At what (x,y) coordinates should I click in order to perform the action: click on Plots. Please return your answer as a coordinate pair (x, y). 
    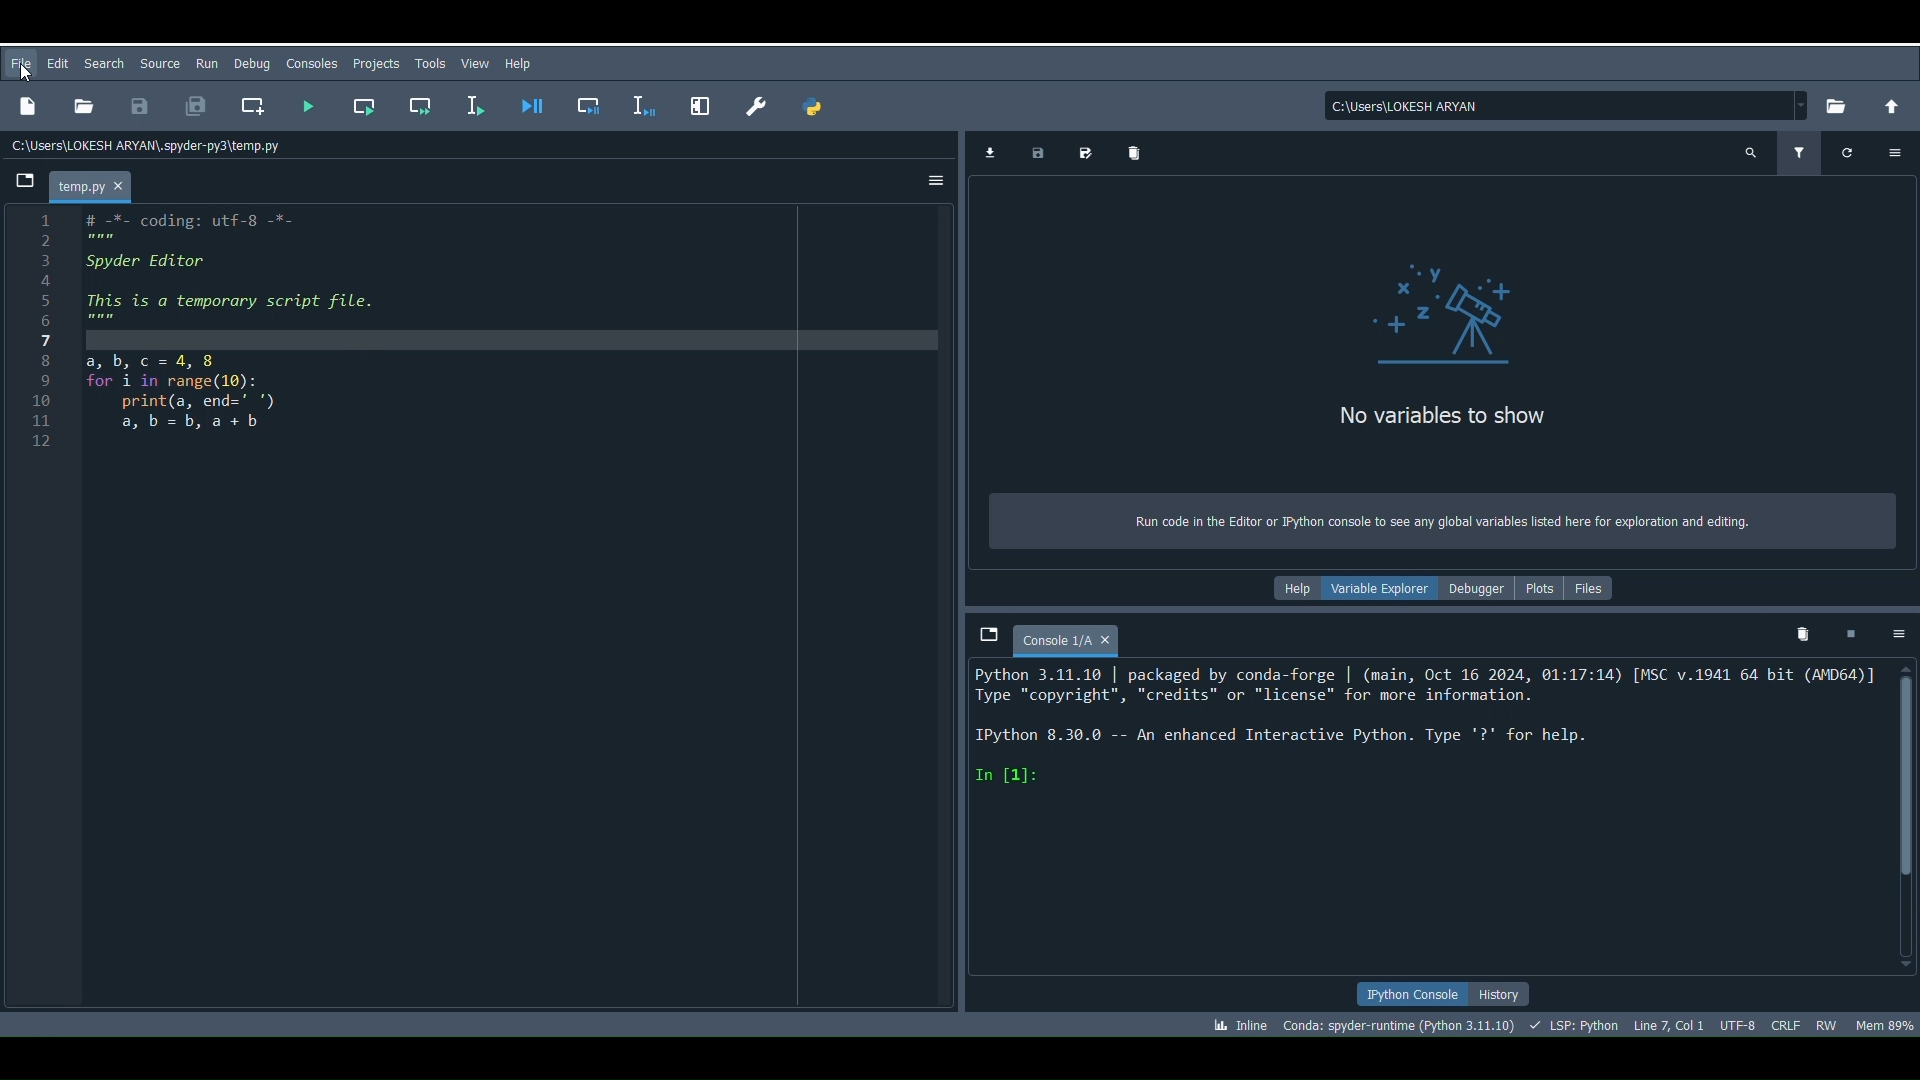
    Looking at the image, I should click on (1537, 586).